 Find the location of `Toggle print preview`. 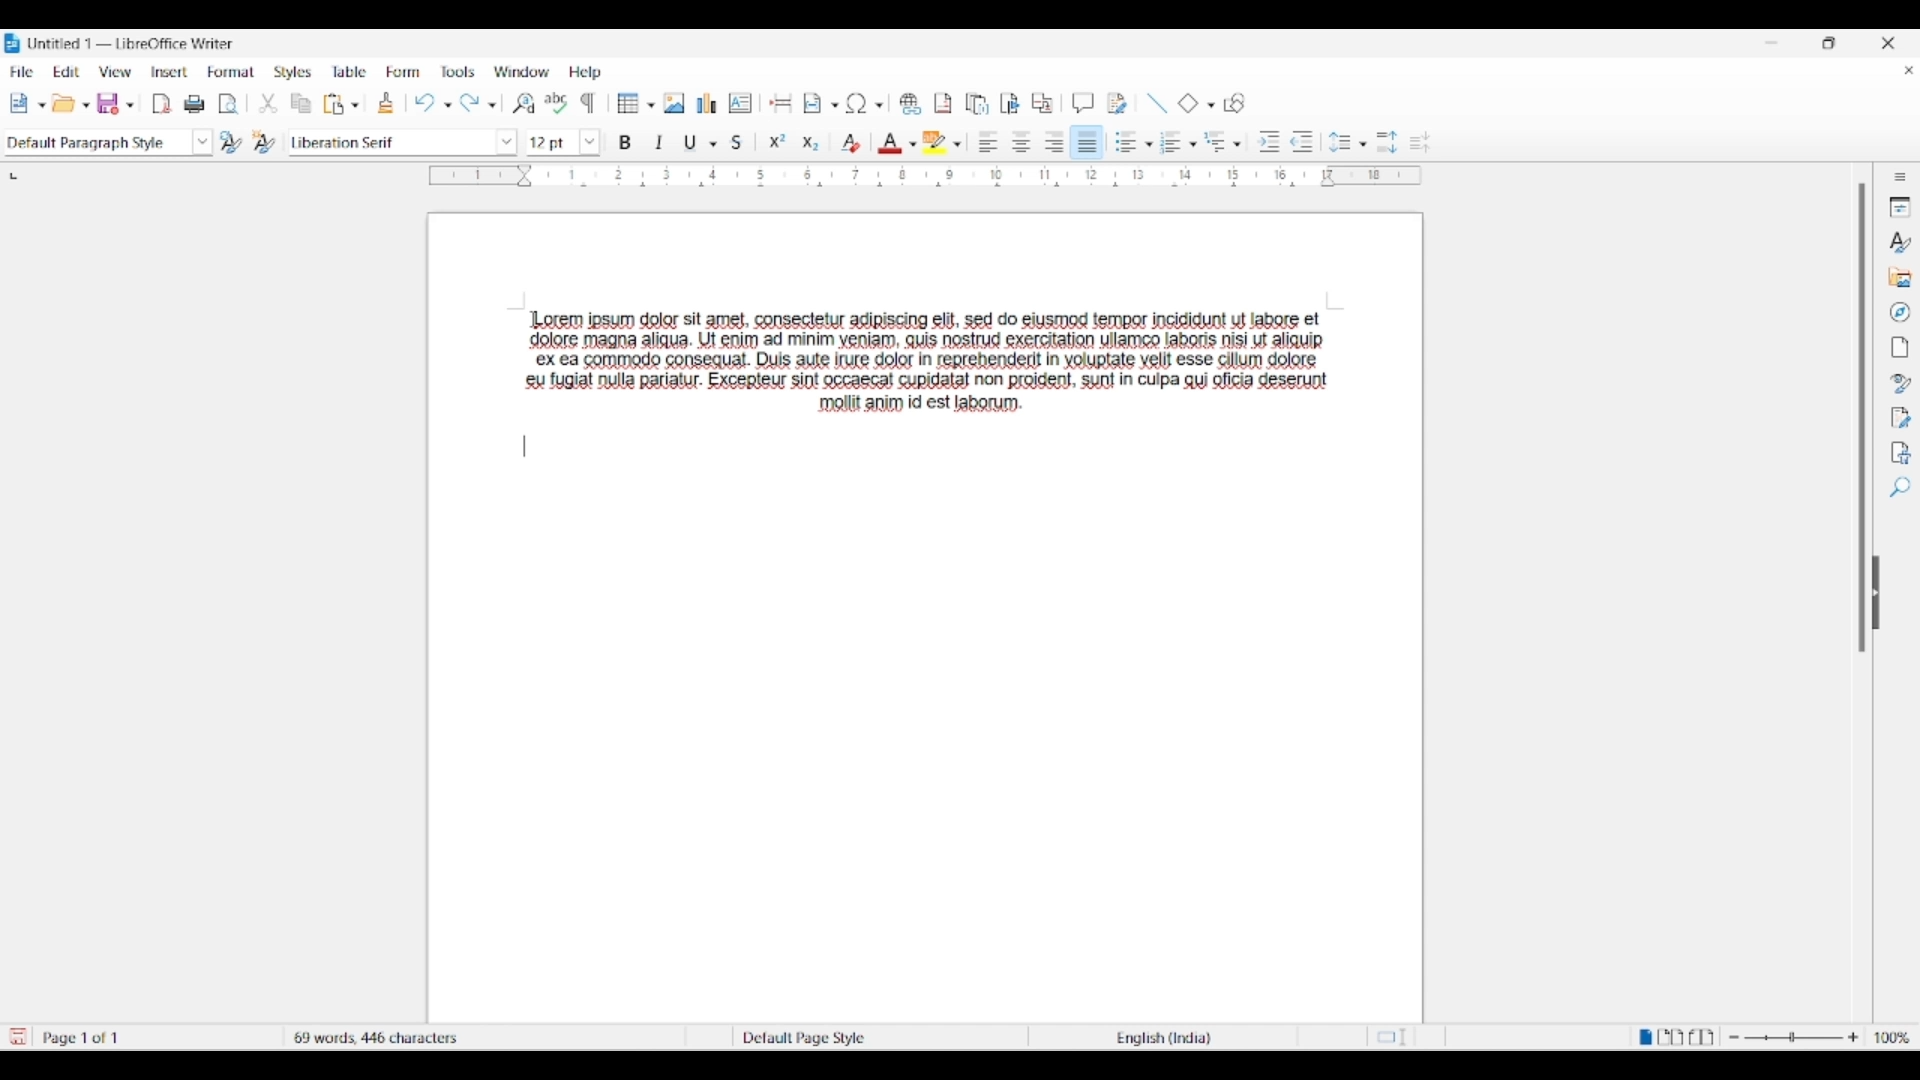

Toggle print preview is located at coordinates (229, 104).